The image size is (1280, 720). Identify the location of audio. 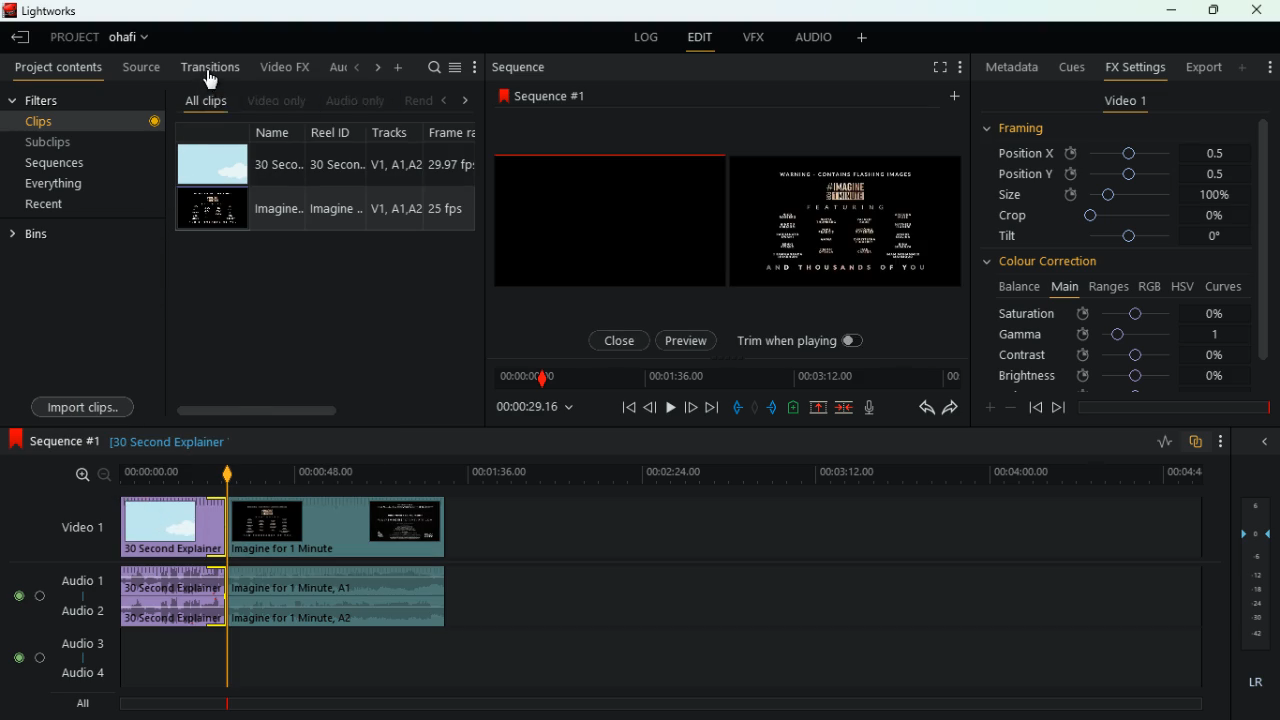
(813, 38).